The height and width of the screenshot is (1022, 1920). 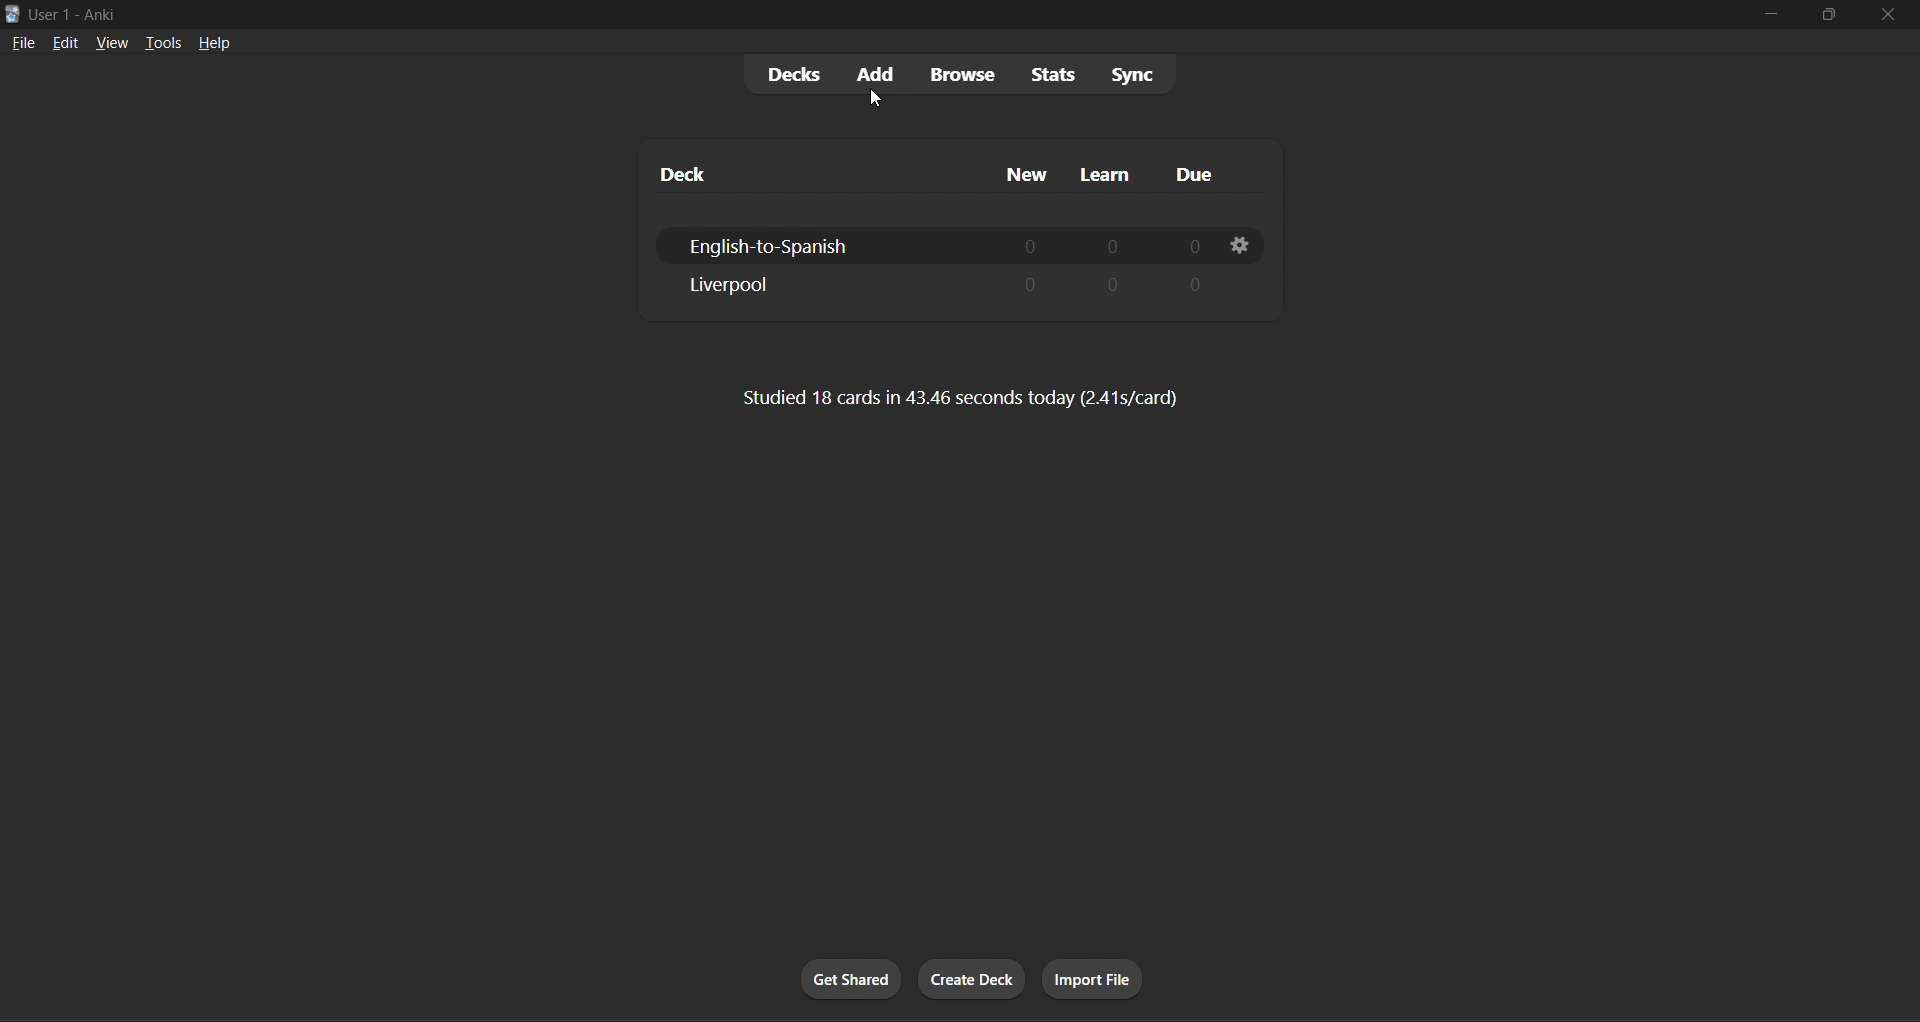 I want to click on card stats, so click(x=959, y=400).